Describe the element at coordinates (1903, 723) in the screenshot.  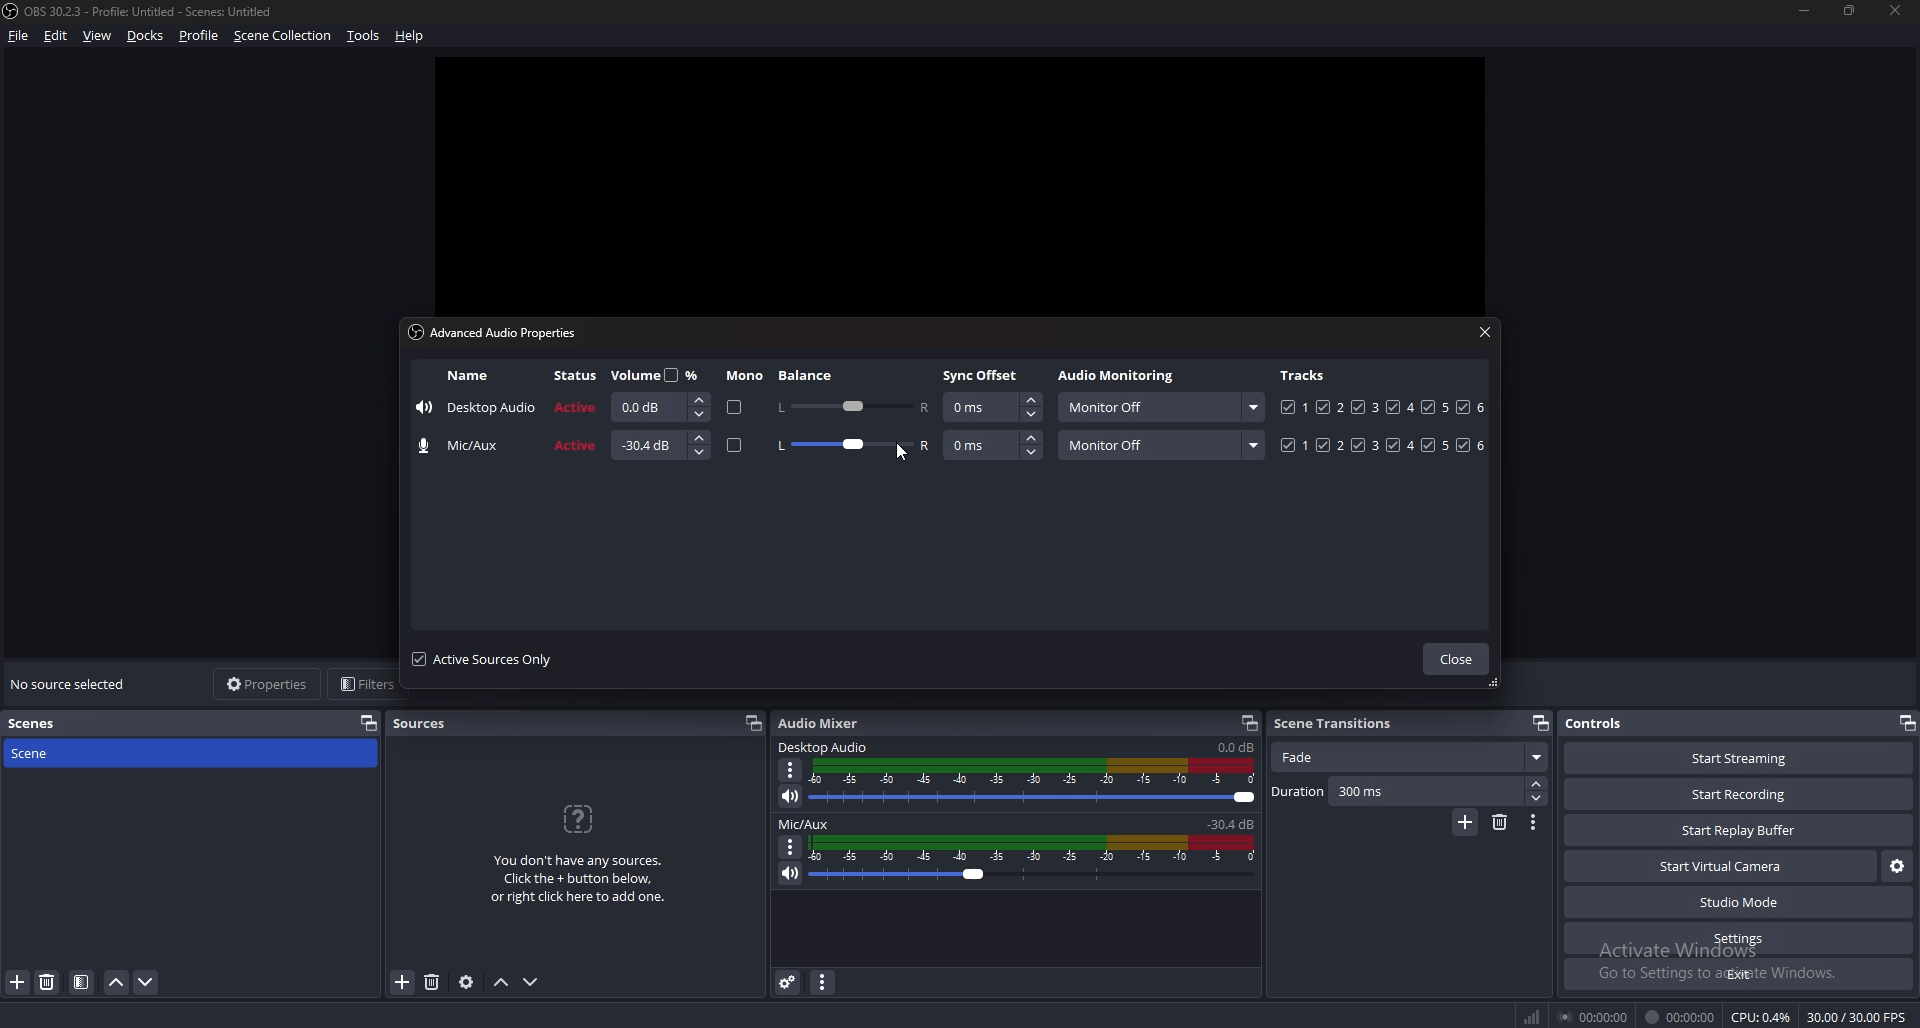
I see `pop out` at that location.